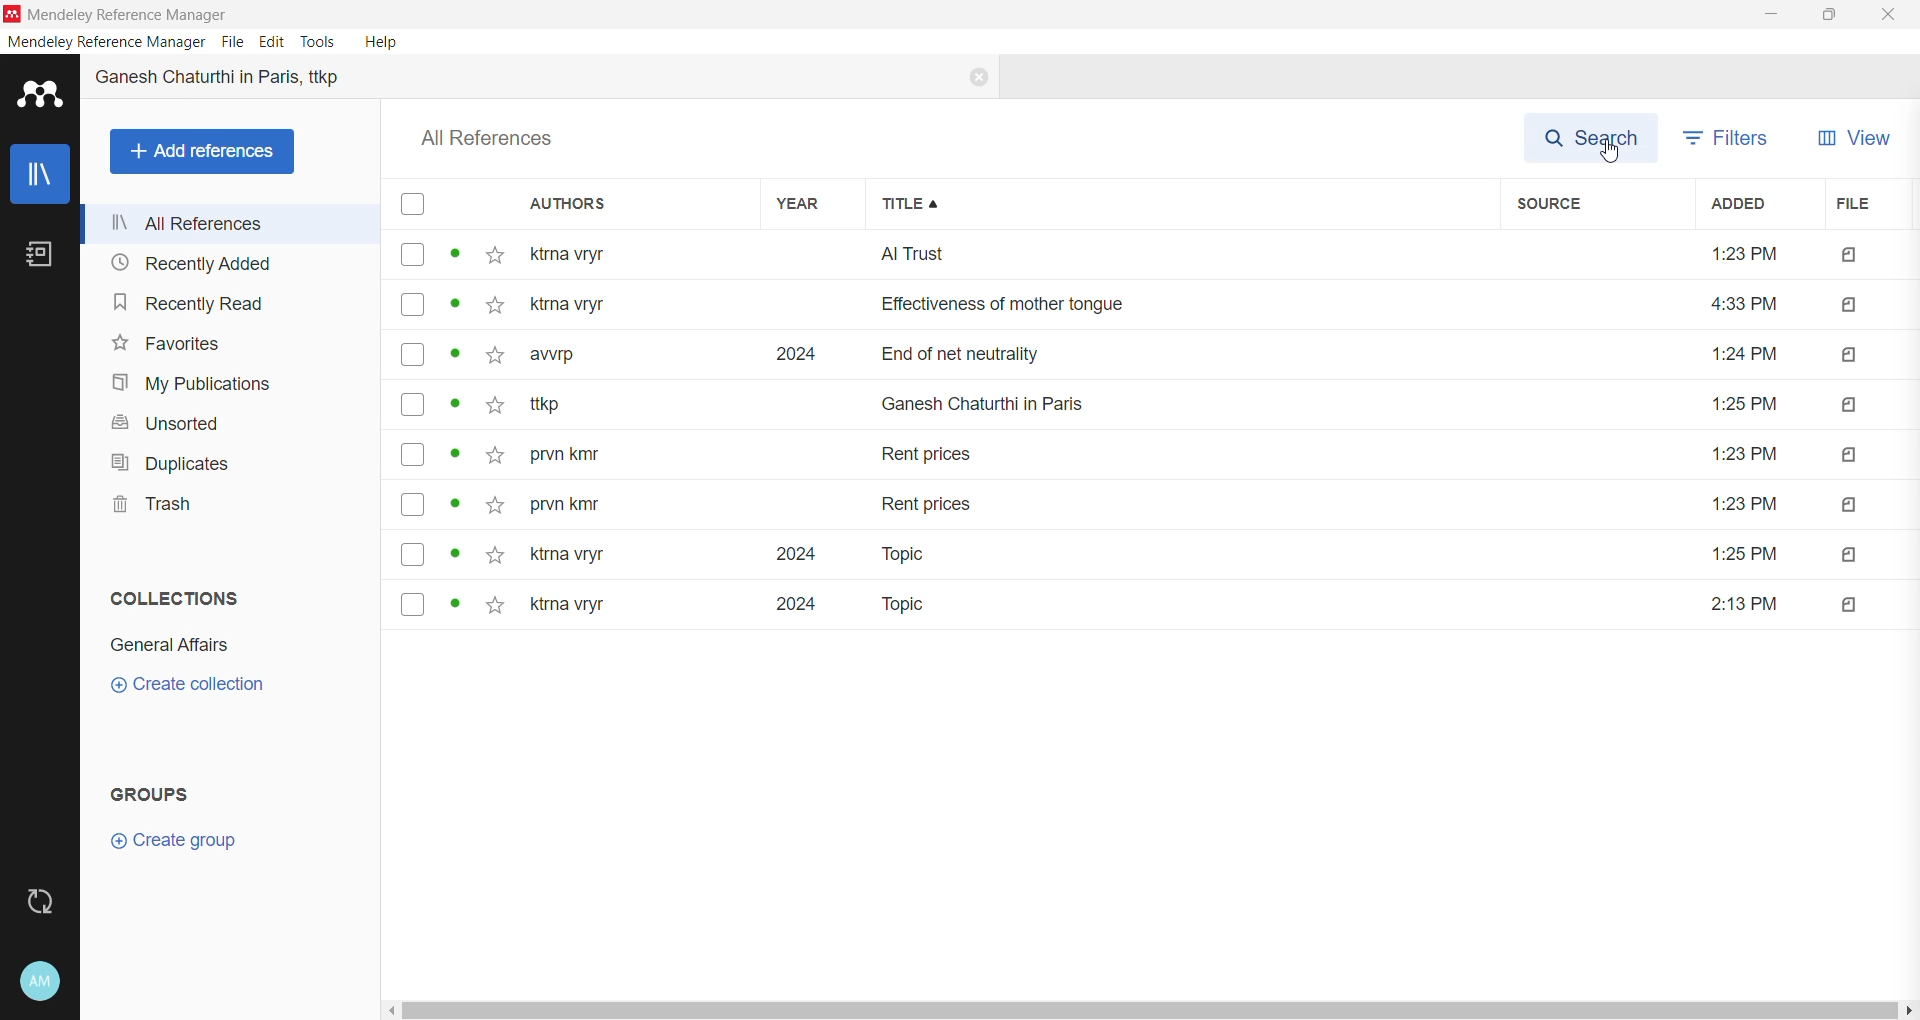 The height and width of the screenshot is (1020, 1920). I want to click on Minimize, so click(1766, 17).